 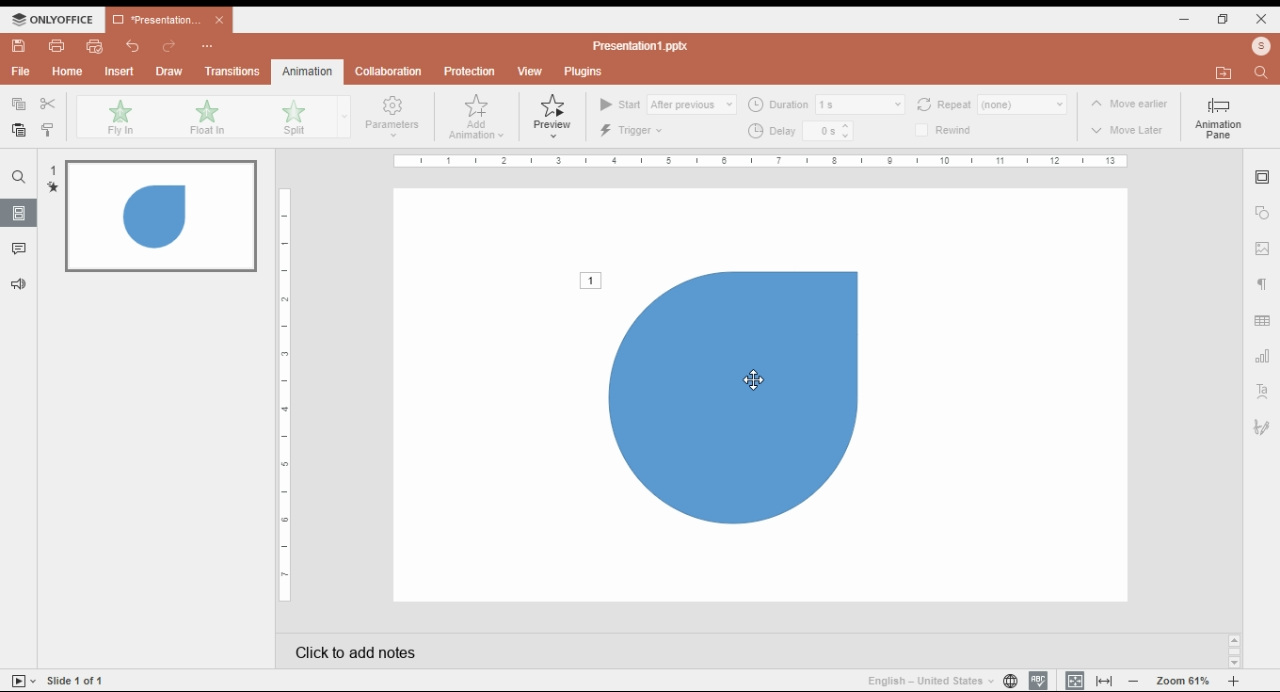 I want to click on add animation, so click(x=478, y=118).